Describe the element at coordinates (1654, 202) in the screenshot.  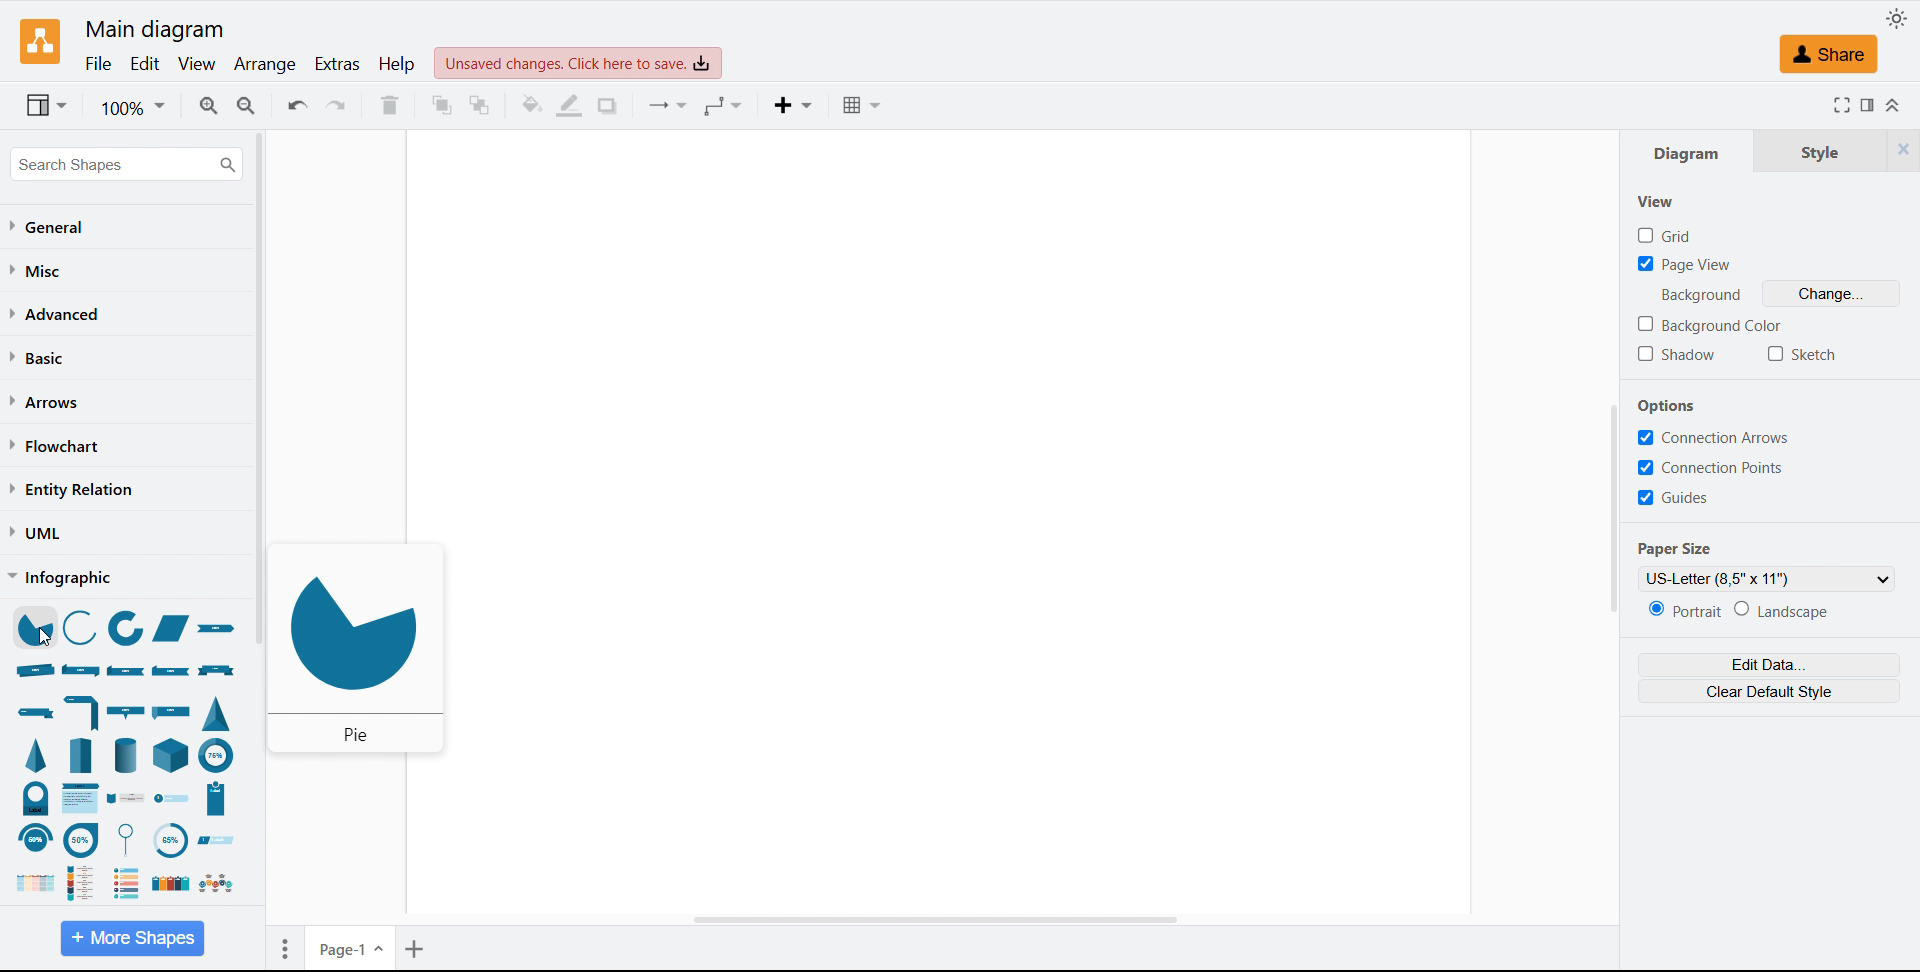
I see `View ` at that location.